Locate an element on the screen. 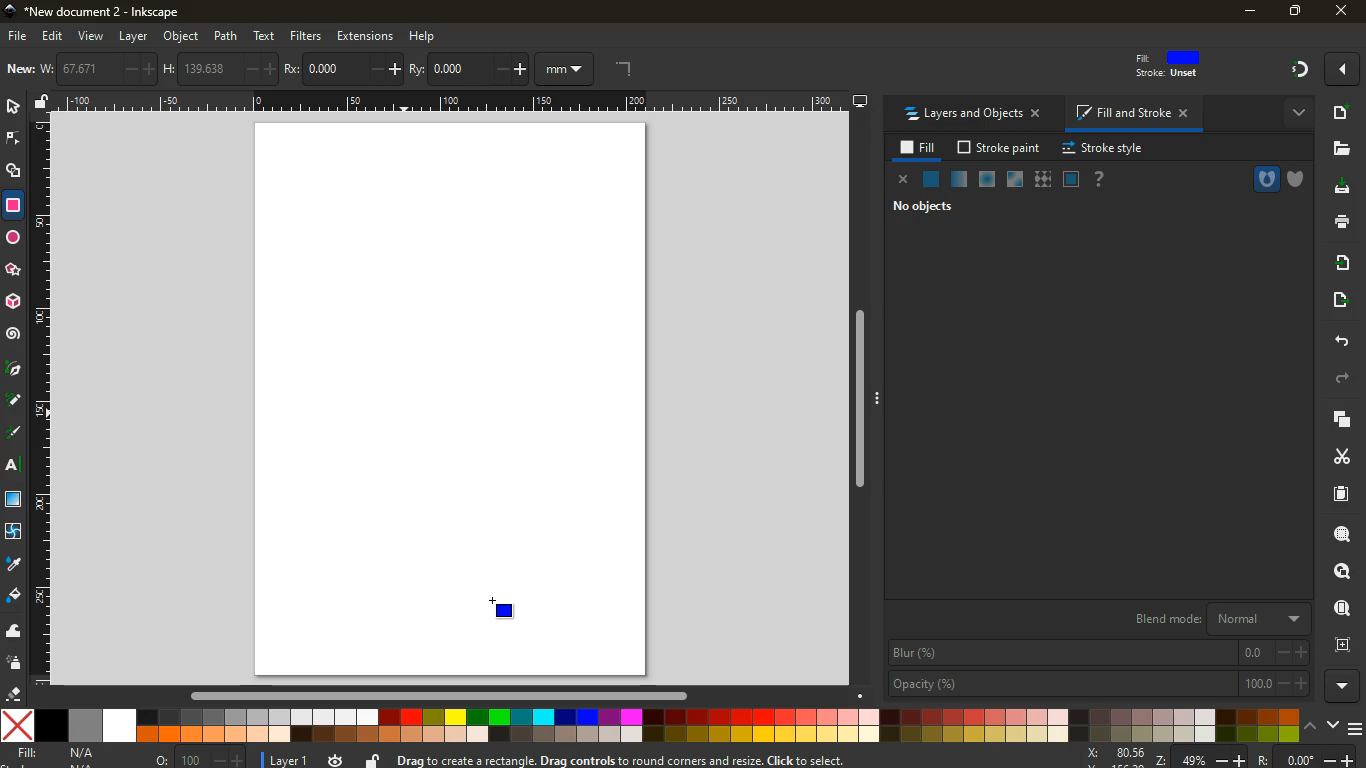 The image size is (1366, 768). find is located at coordinates (1341, 608).